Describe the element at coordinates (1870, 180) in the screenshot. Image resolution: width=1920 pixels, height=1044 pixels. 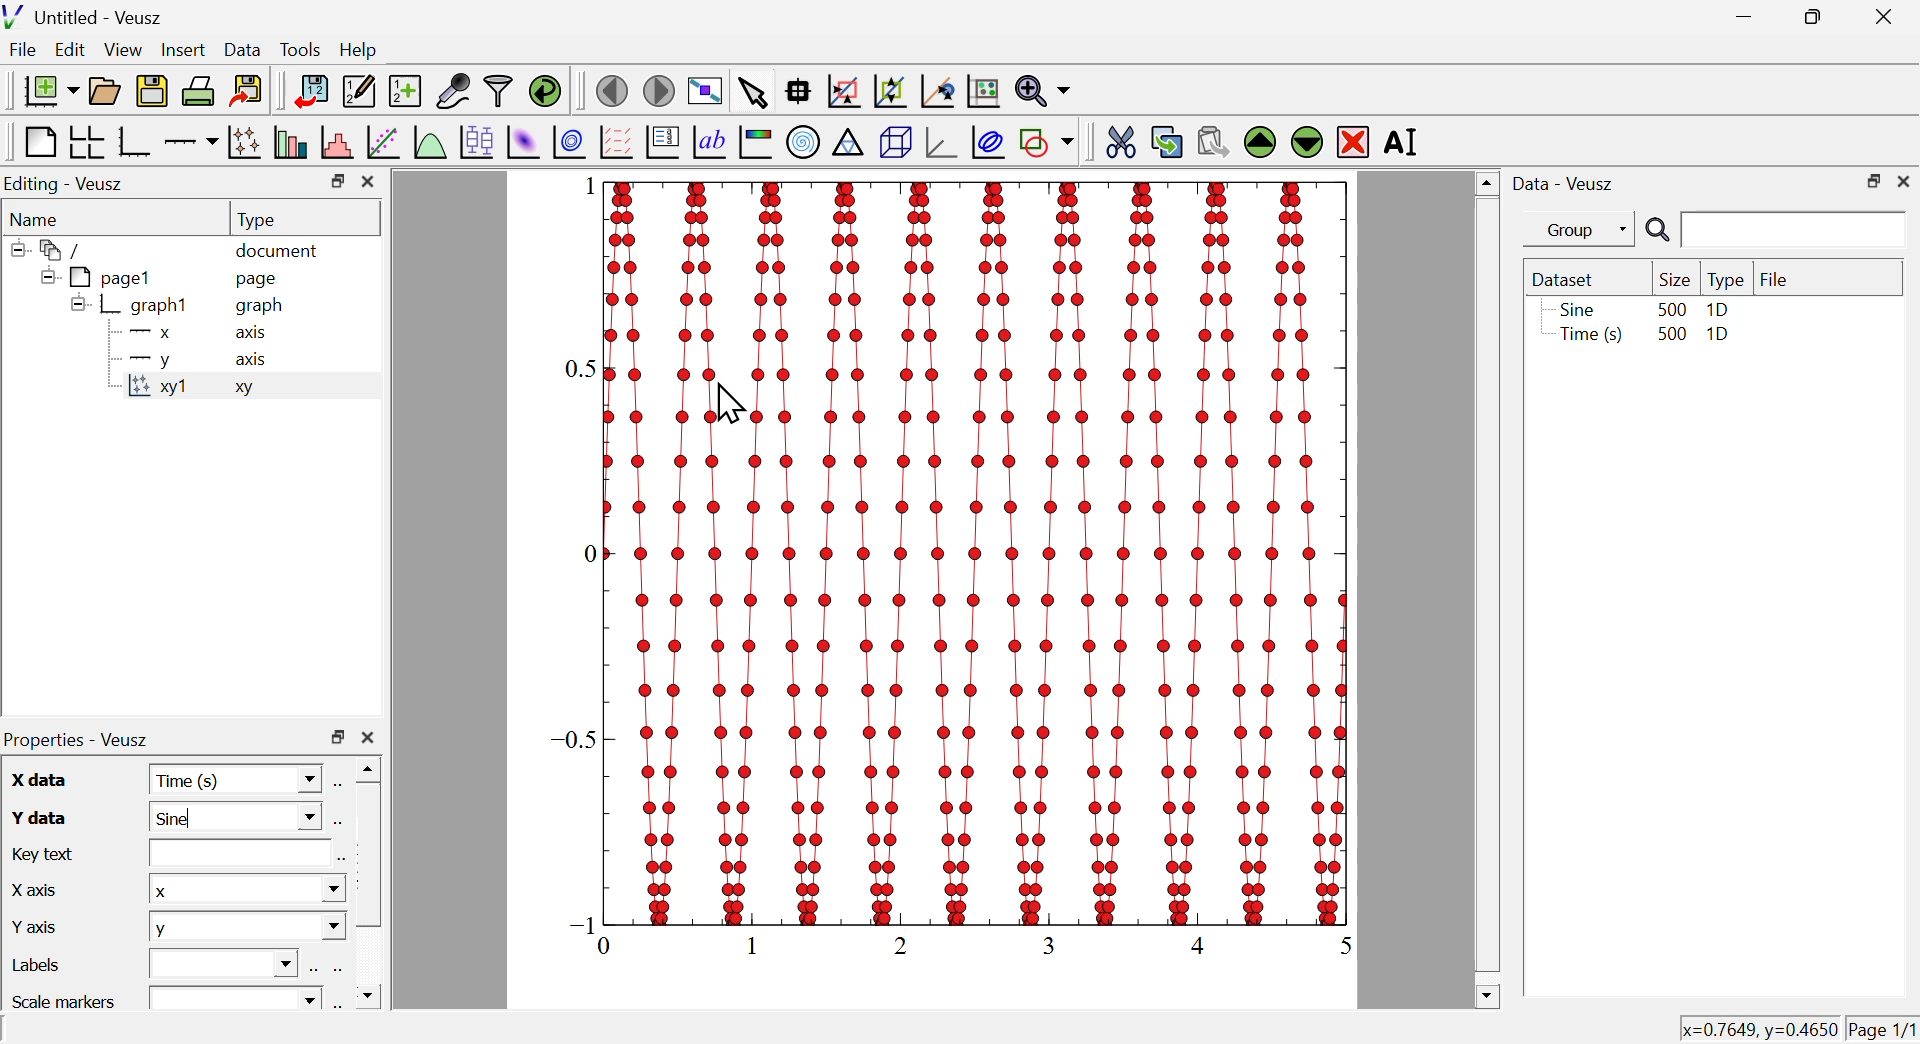
I see `maximize` at that location.